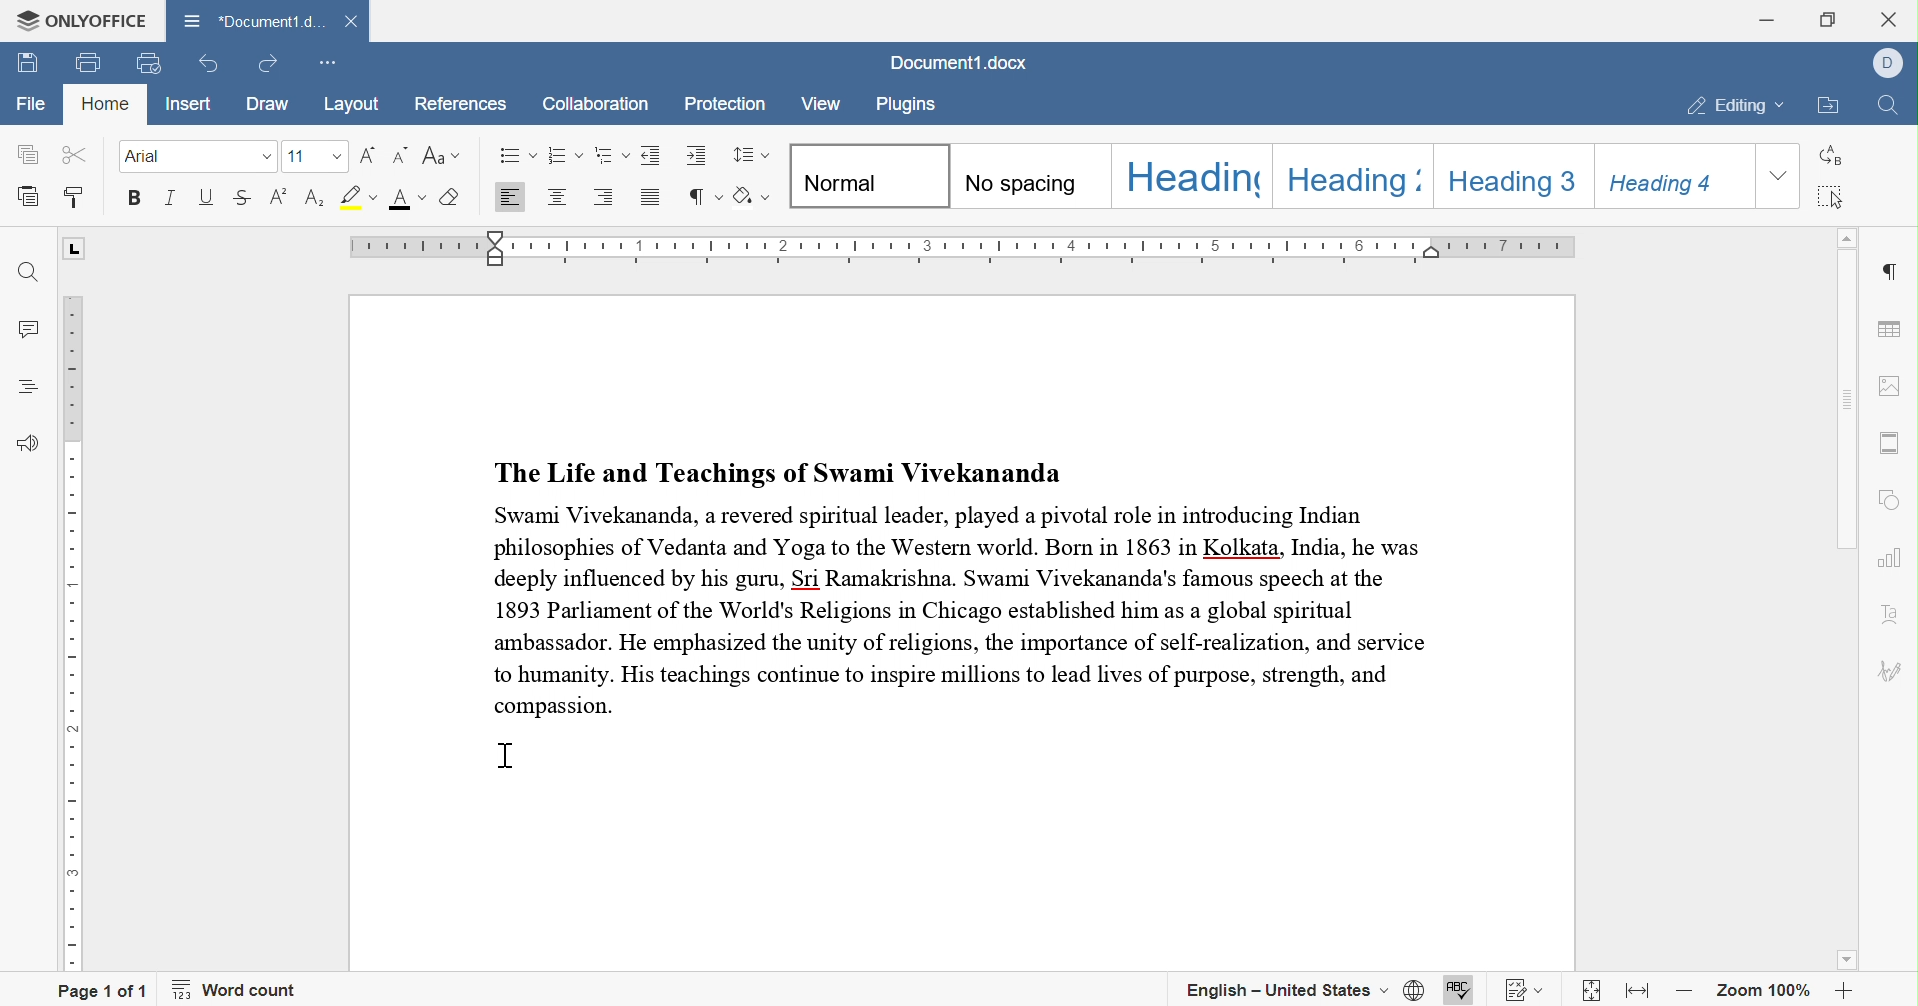 The height and width of the screenshot is (1006, 1918). What do you see at coordinates (518, 155) in the screenshot?
I see `bullets` at bounding box center [518, 155].